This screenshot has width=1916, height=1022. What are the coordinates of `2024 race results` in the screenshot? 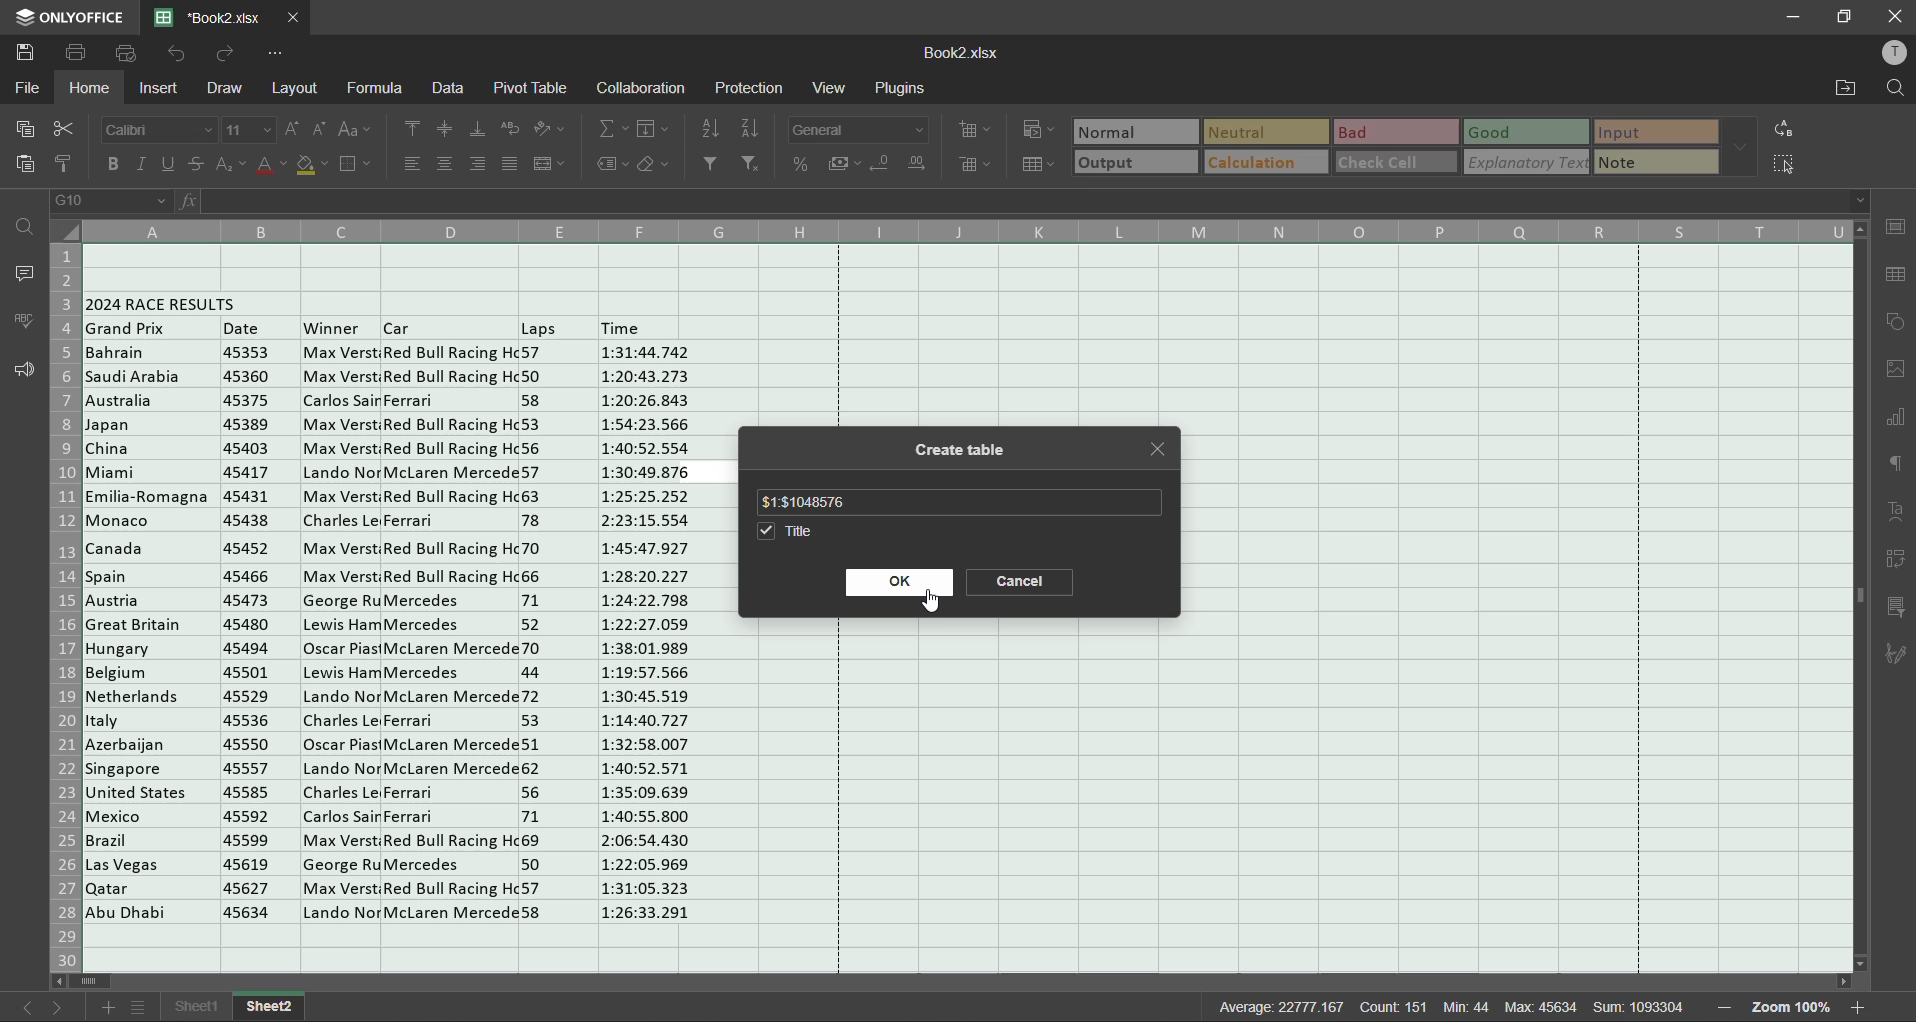 It's located at (166, 304).